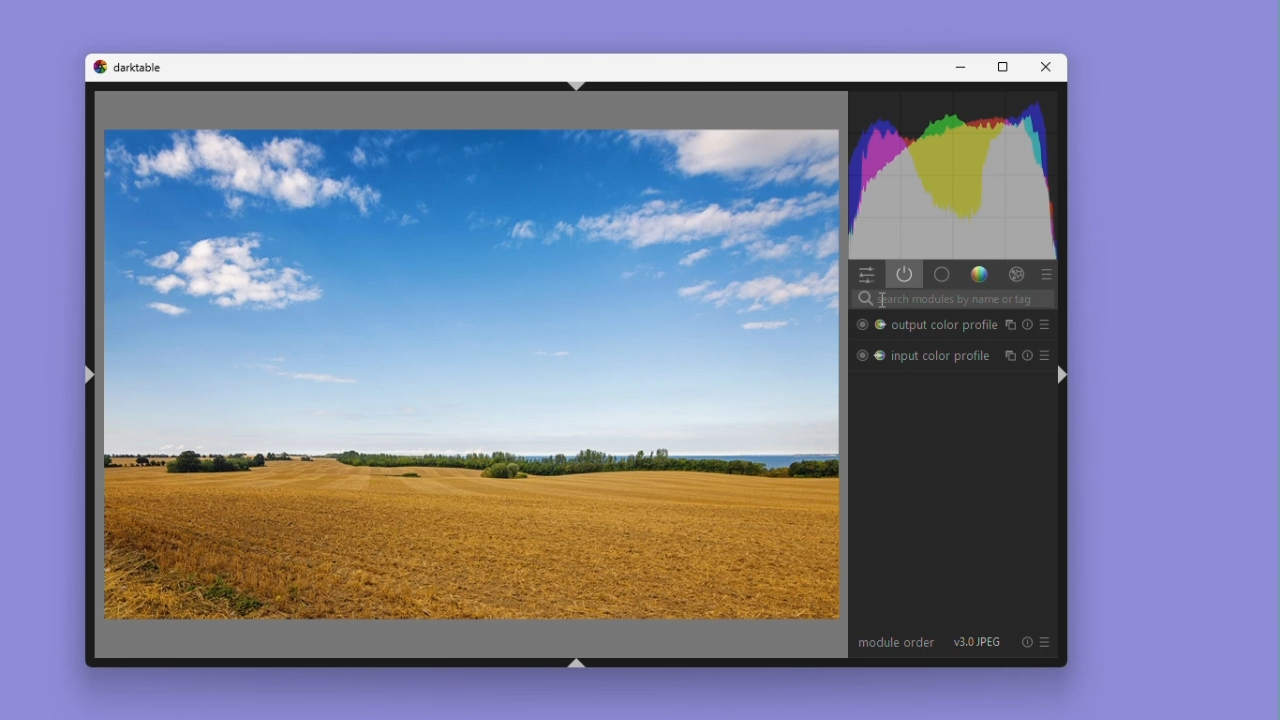 The image size is (1280, 720). Describe the element at coordinates (1025, 643) in the screenshot. I see `reset` at that location.